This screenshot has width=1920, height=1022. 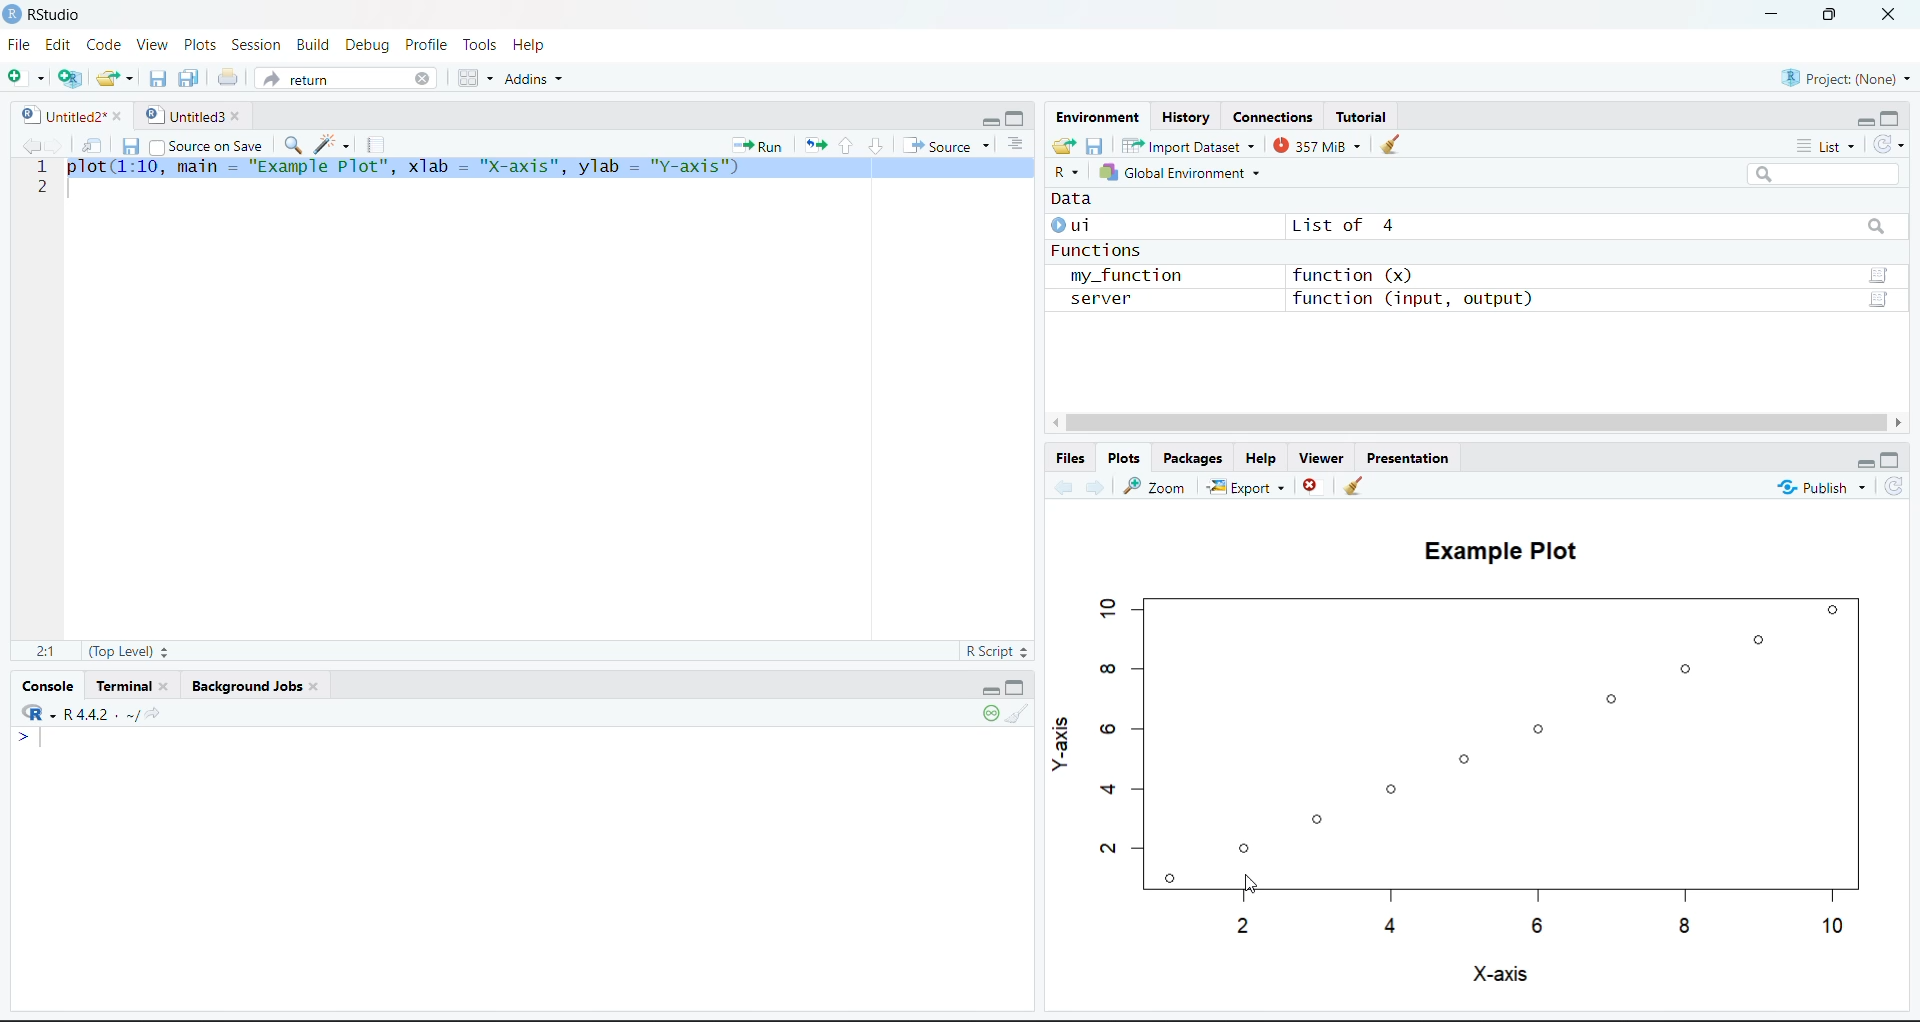 I want to click on Right, so click(x=1900, y=422).